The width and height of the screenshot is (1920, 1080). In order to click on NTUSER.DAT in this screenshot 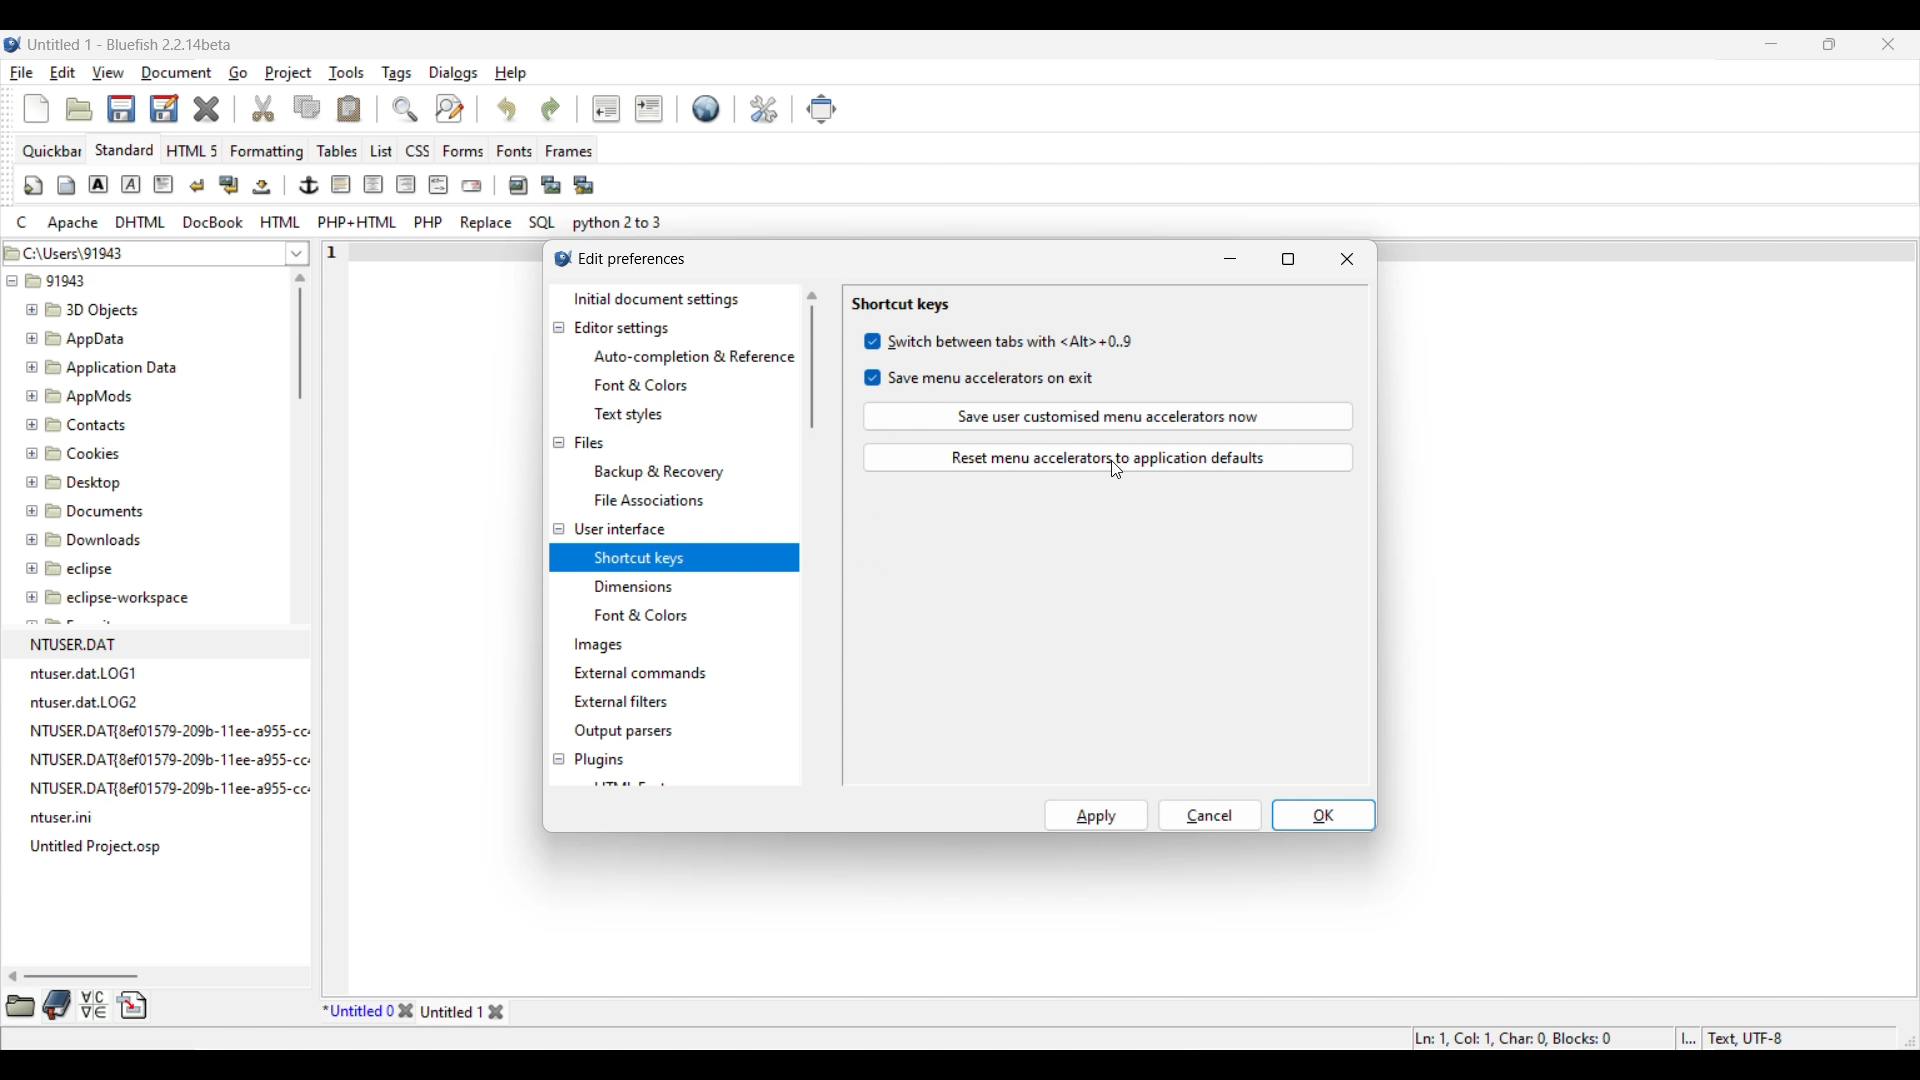, I will do `click(81, 643)`.